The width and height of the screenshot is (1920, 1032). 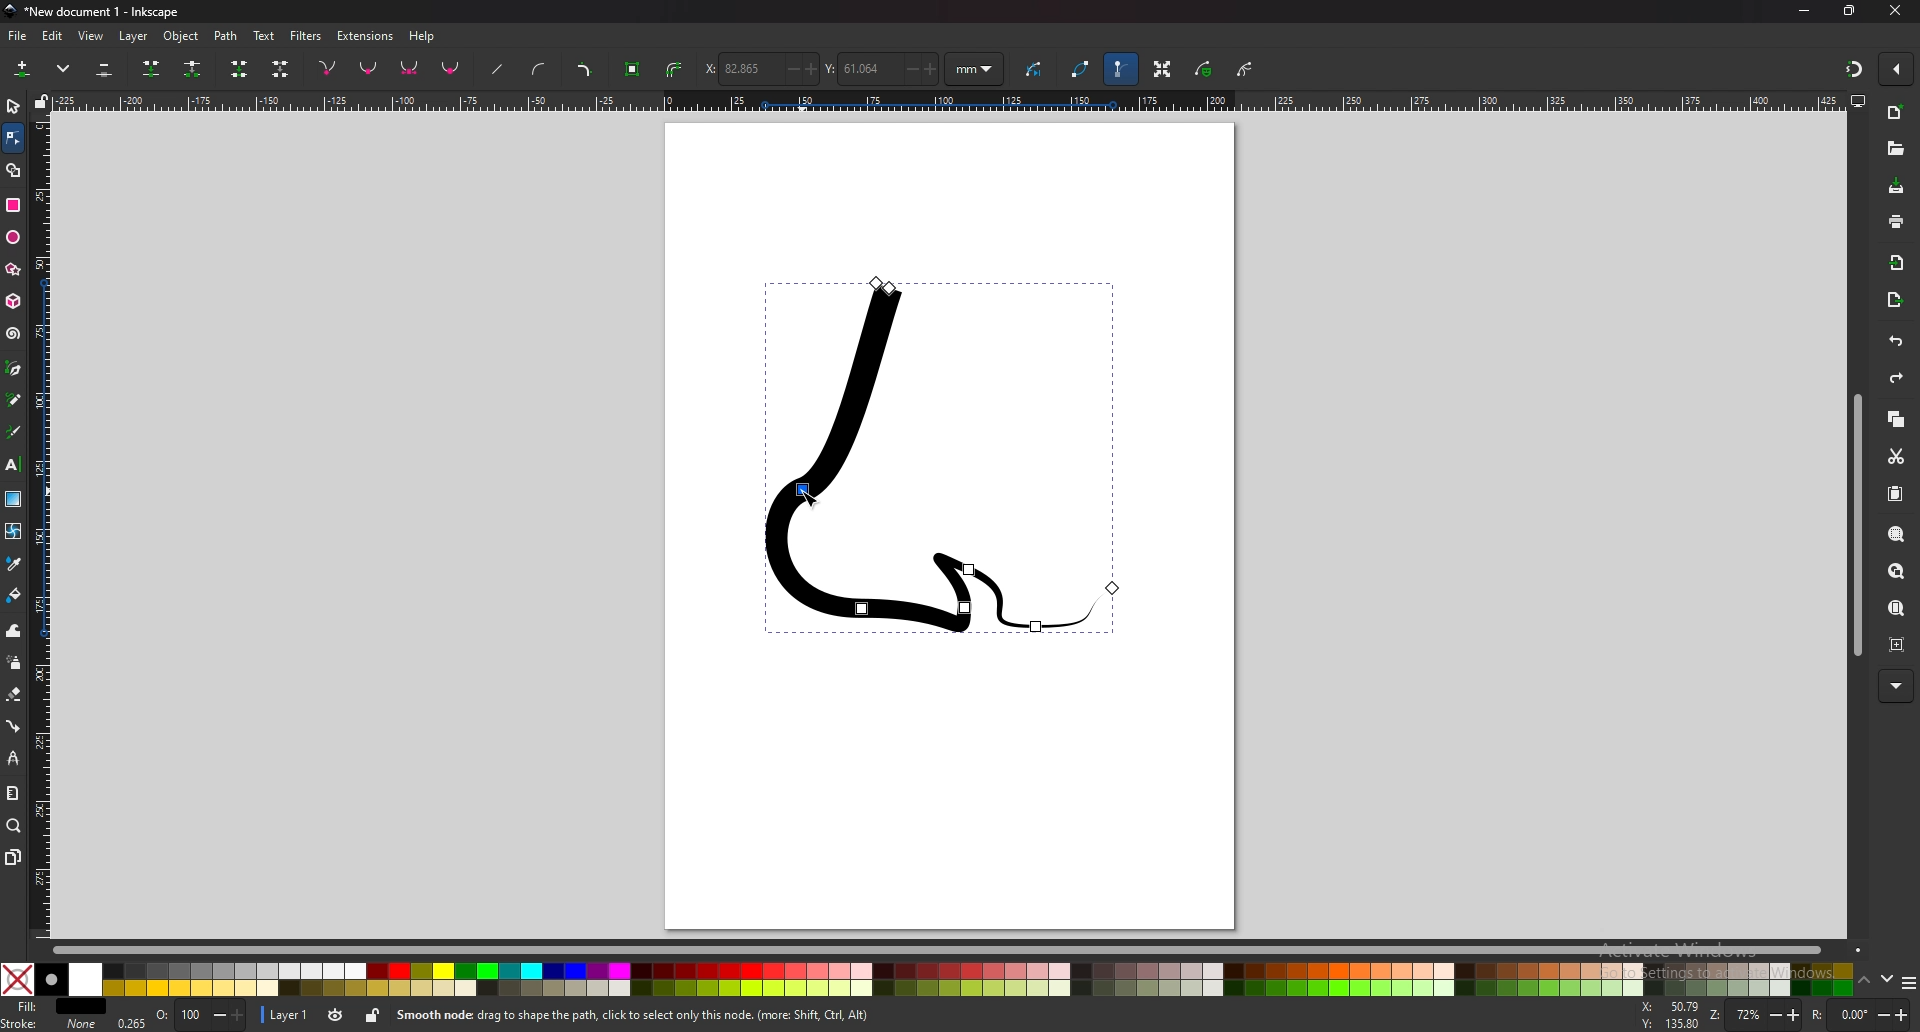 I want to click on stroke to path, so click(x=675, y=70).